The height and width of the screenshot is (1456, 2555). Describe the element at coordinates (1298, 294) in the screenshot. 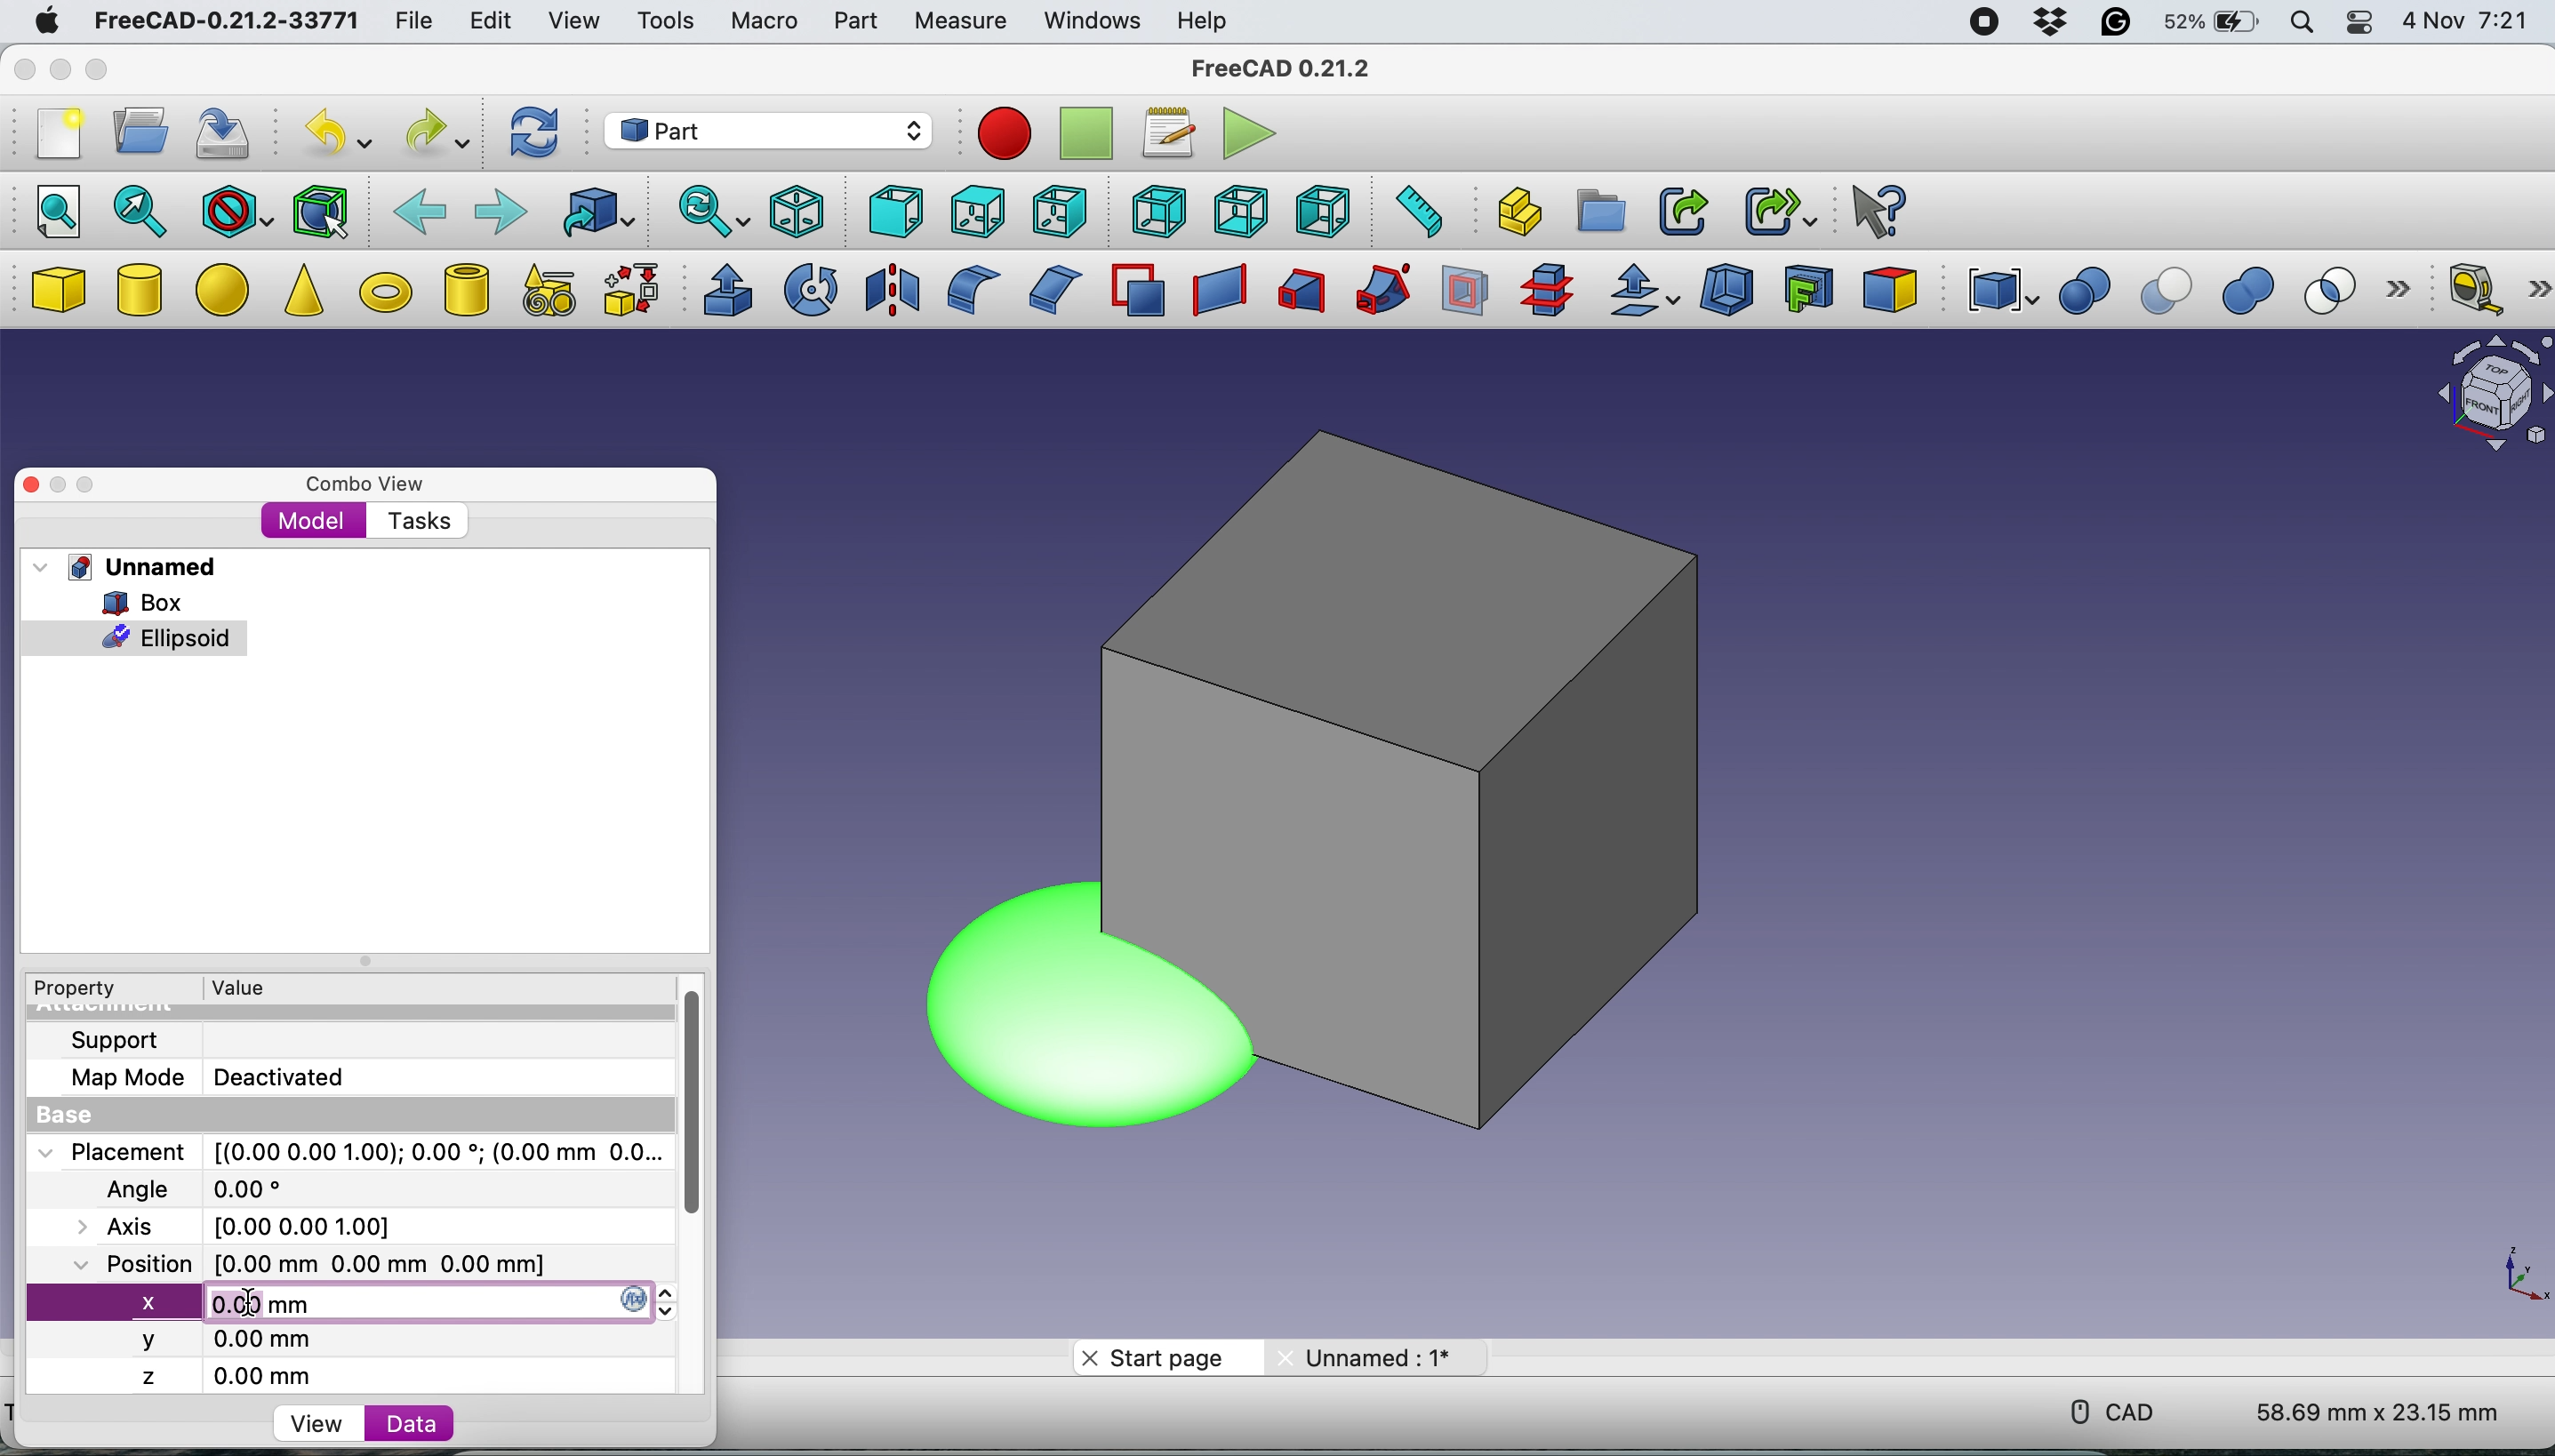

I see `loft` at that location.